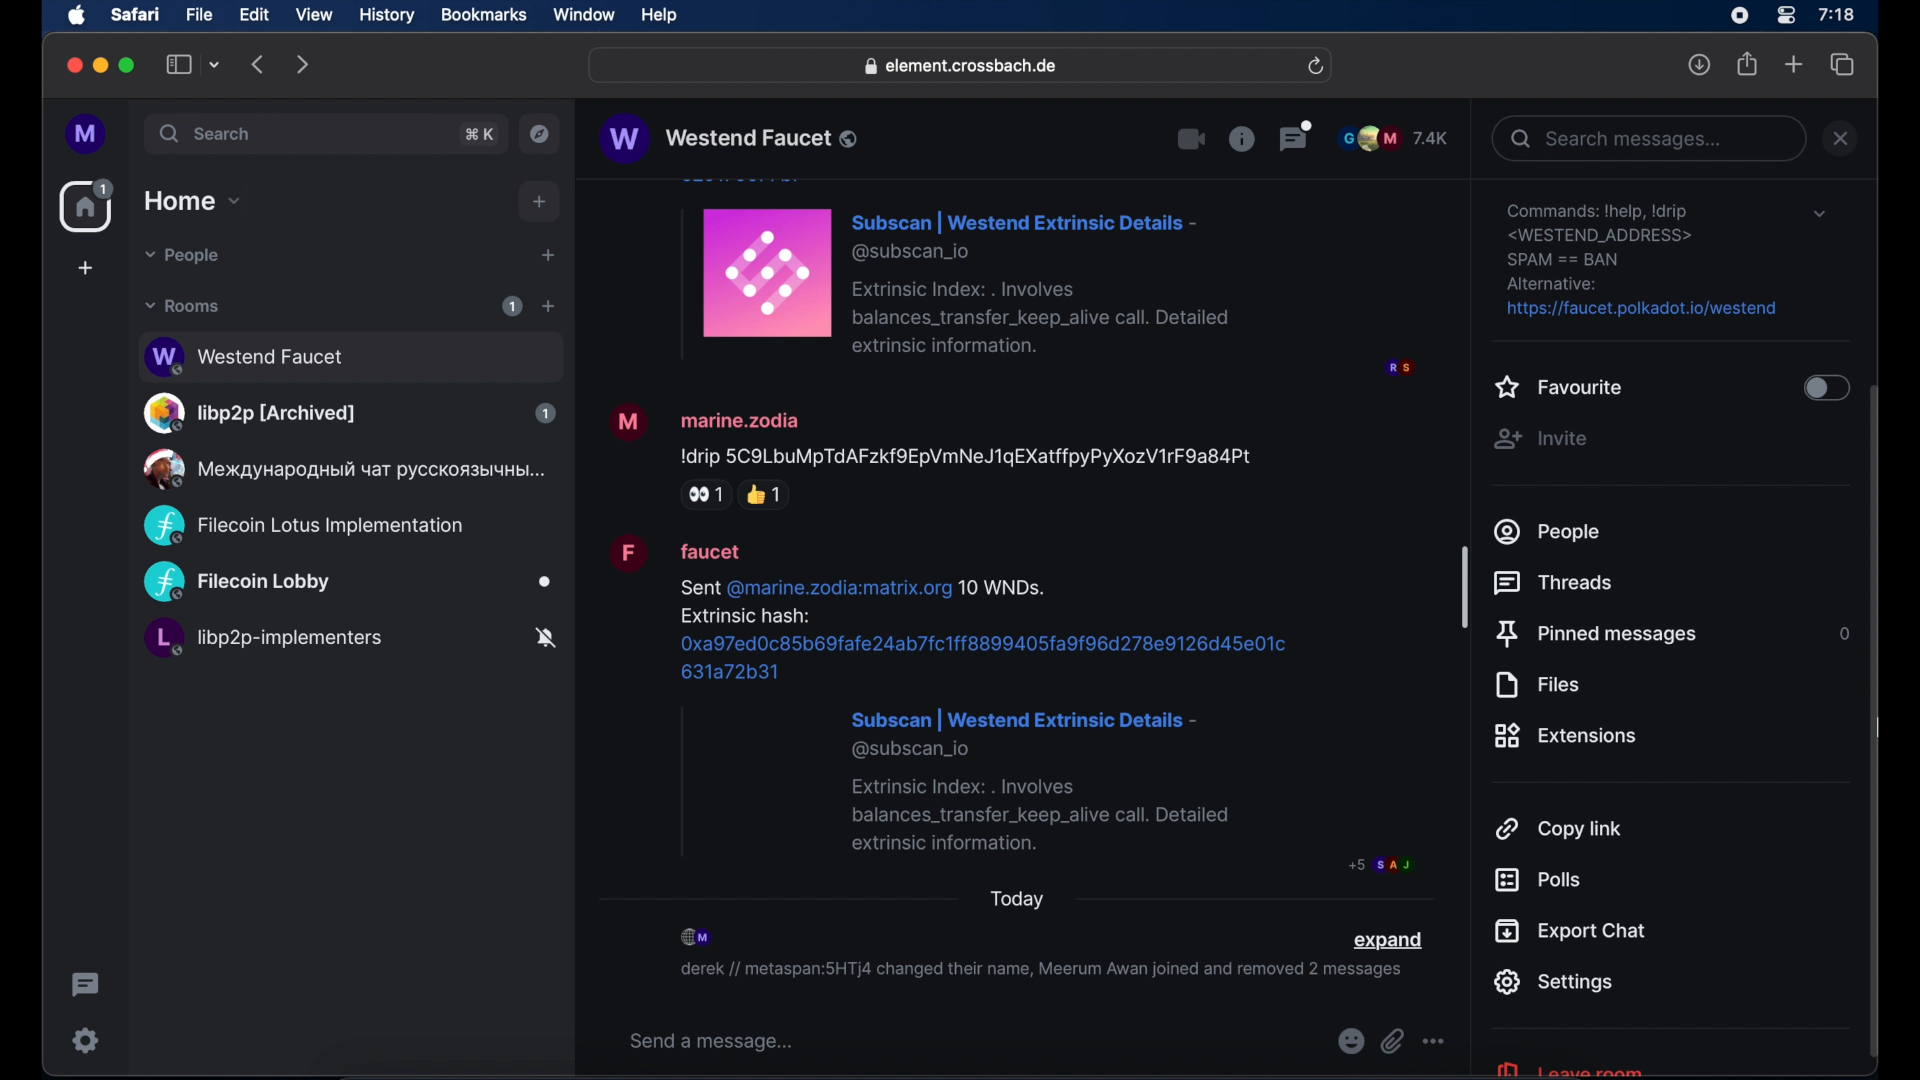 This screenshot has width=1920, height=1080. What do you see at coordinates (207, 133) in the screenshot?
I see `search` at bounding box center [207, 133].